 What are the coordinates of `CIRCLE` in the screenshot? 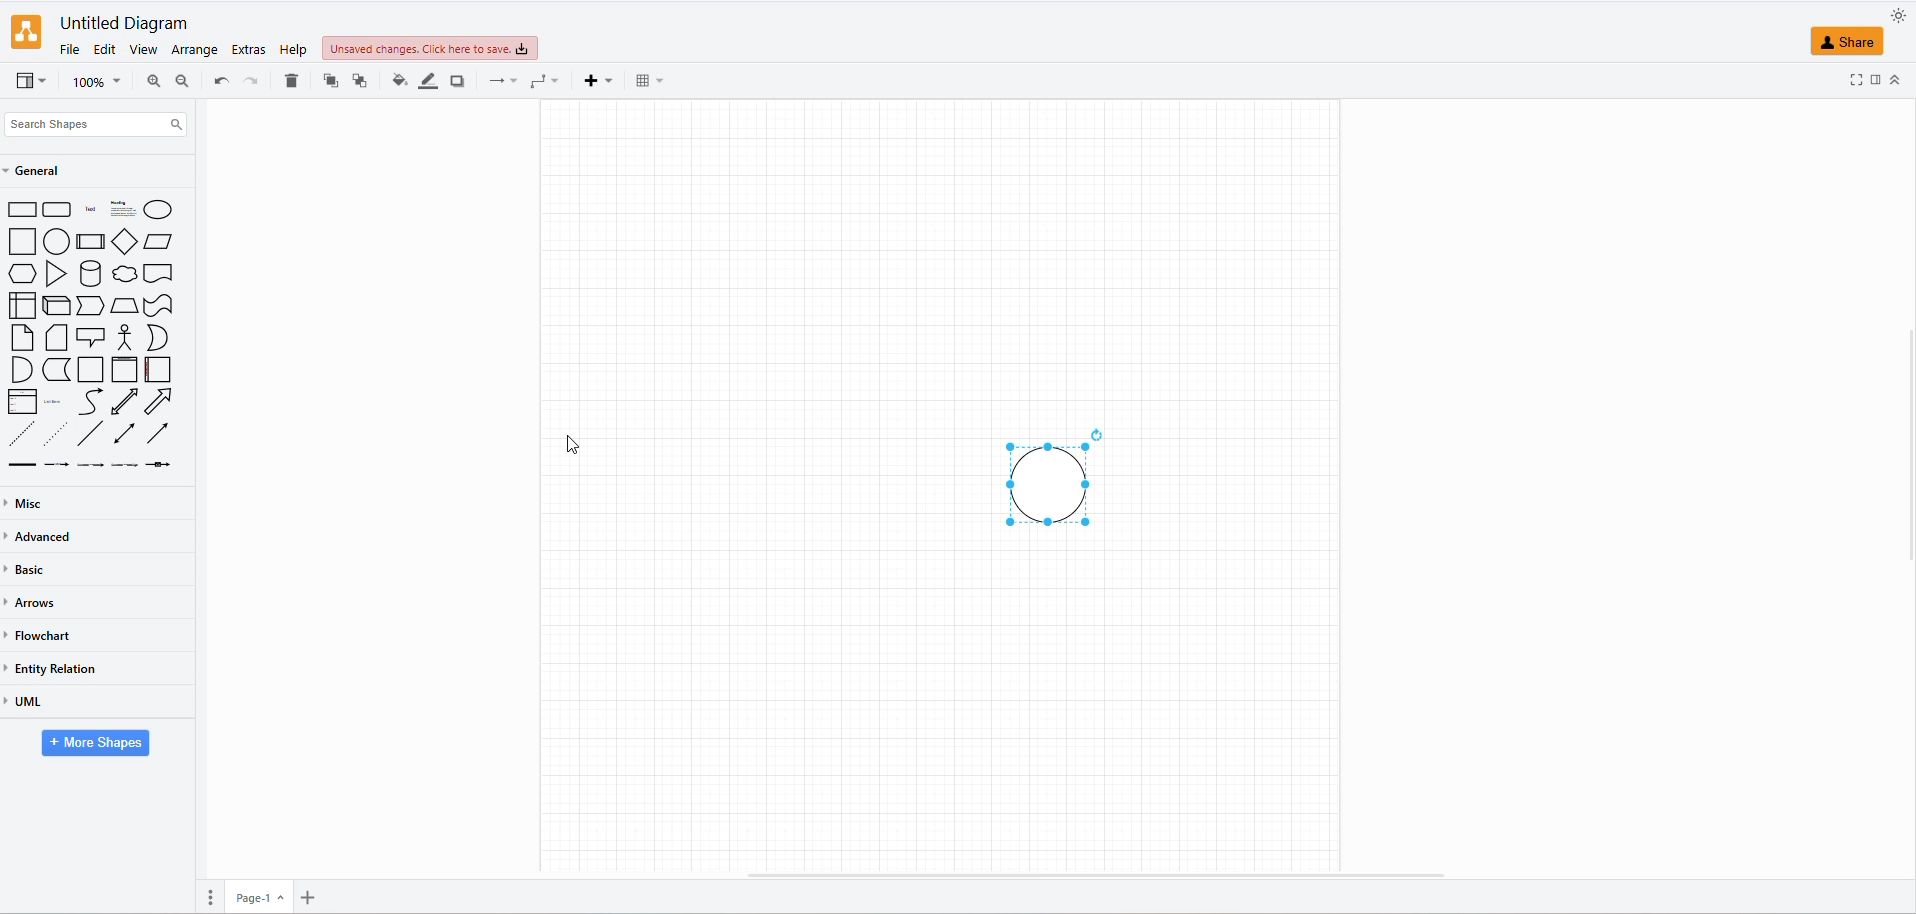 It's located at (160, 209).